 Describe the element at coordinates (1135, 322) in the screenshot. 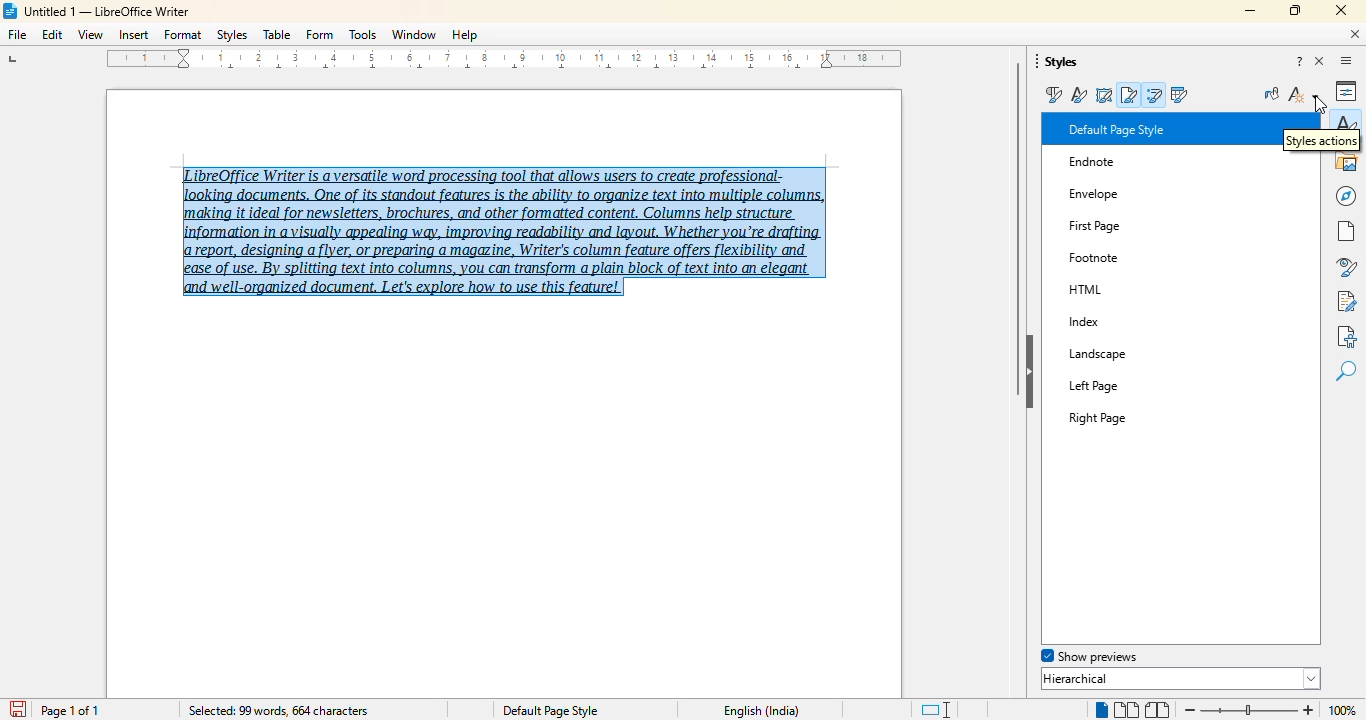

I see `Index` at that location.